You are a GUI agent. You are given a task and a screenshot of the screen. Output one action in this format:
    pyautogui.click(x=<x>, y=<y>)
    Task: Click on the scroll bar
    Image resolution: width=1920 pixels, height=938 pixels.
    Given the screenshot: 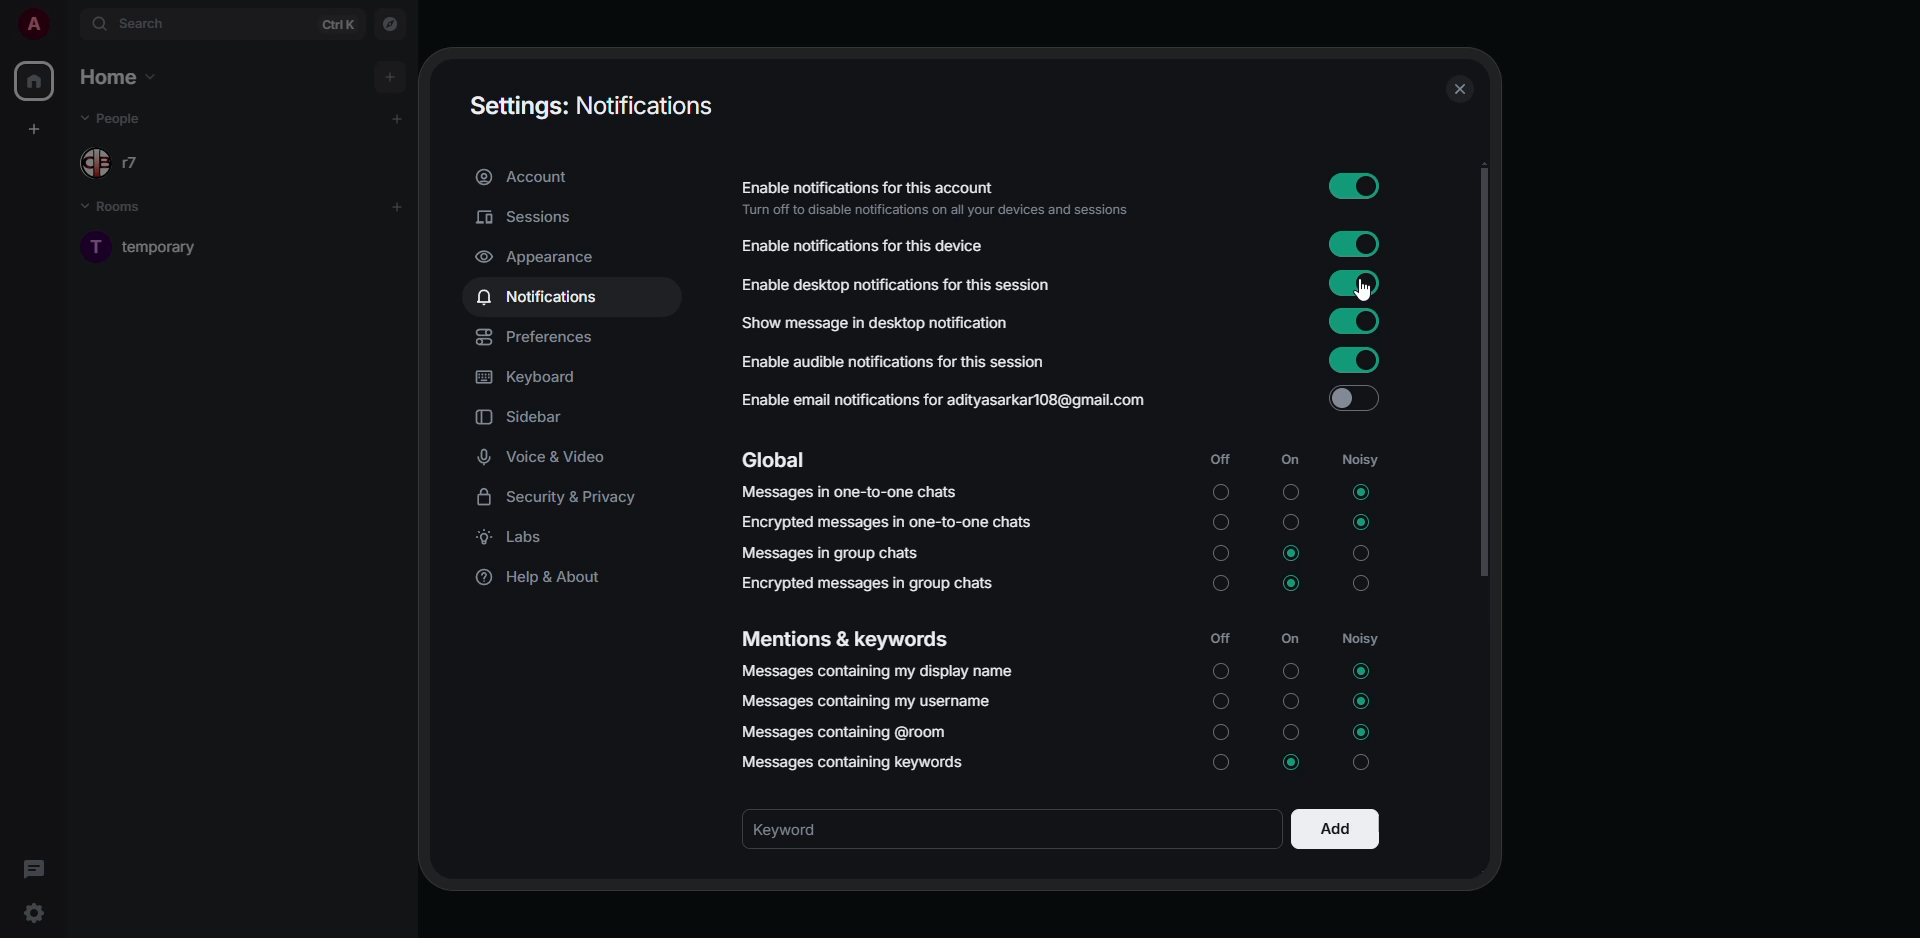 What is the action you would take?
    pyautogui.click(x=1483, y=377)
    